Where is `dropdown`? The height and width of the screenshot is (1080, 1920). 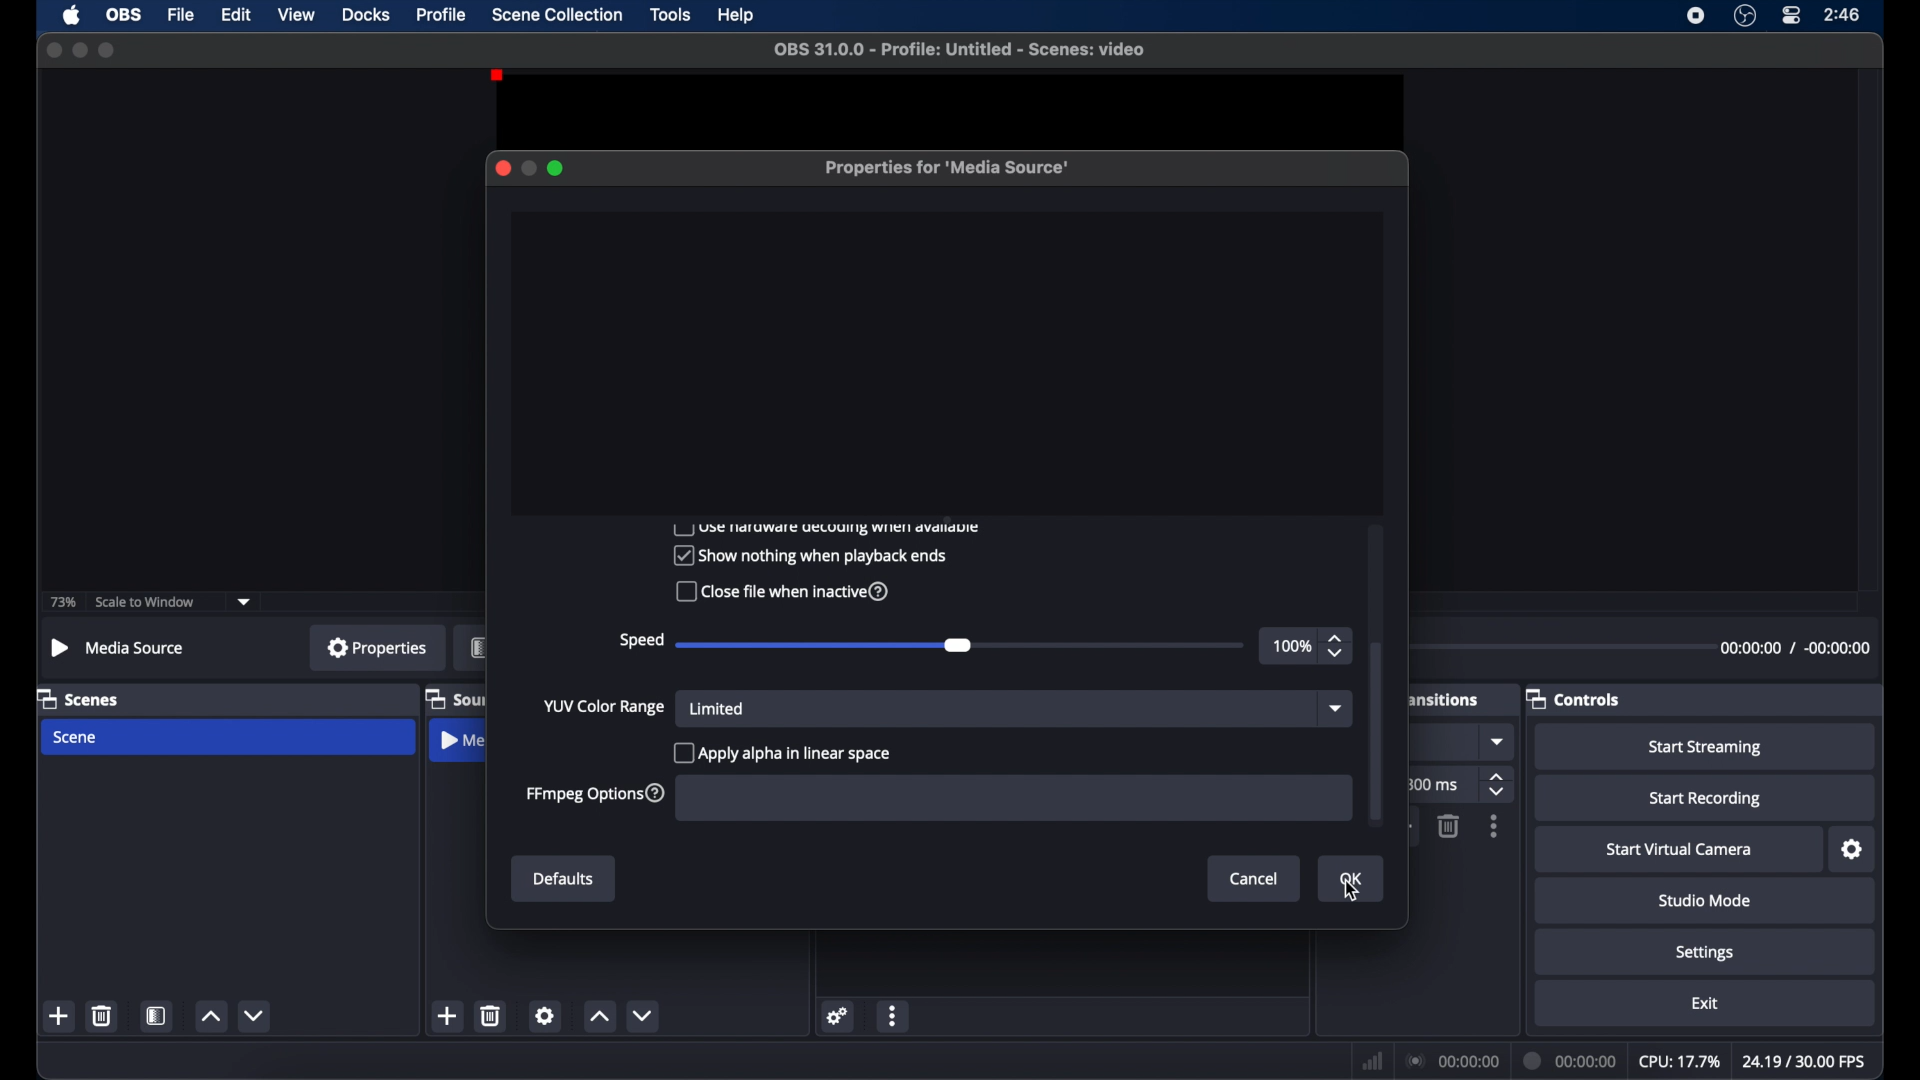
dropdown is located at coordinates (245, 600).